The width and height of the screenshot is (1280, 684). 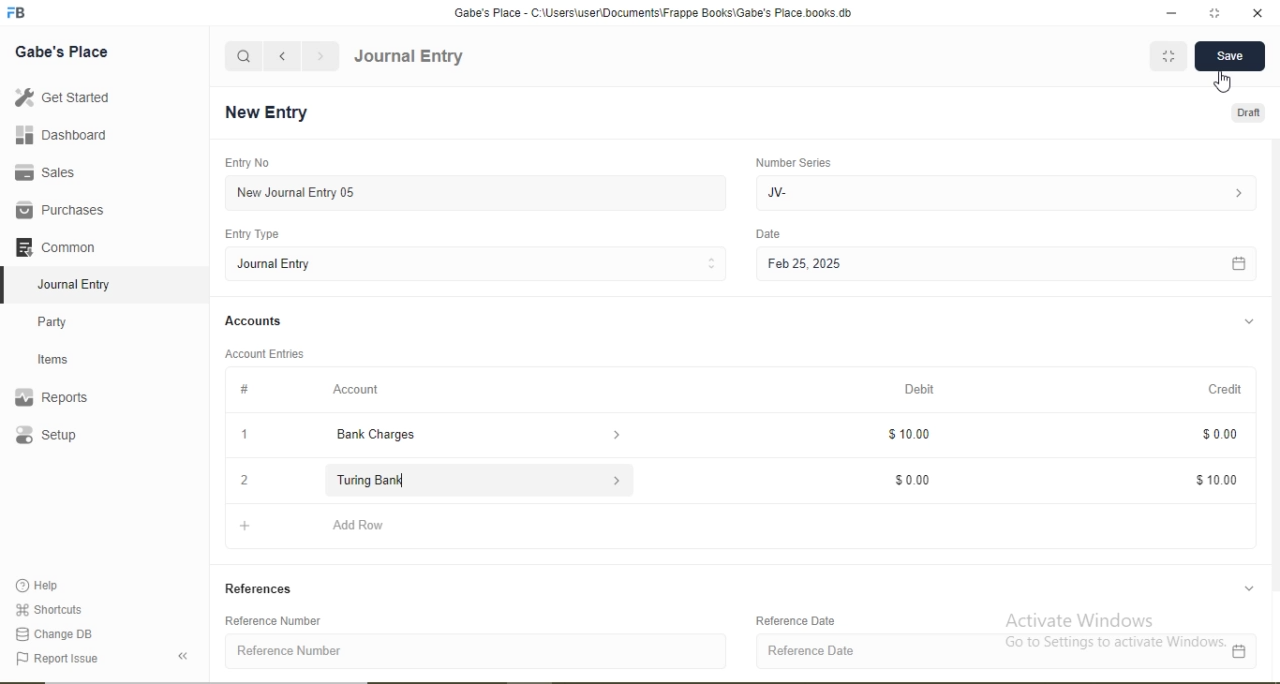 I want to click on collapse sidebar, so click(x=186, y=656).